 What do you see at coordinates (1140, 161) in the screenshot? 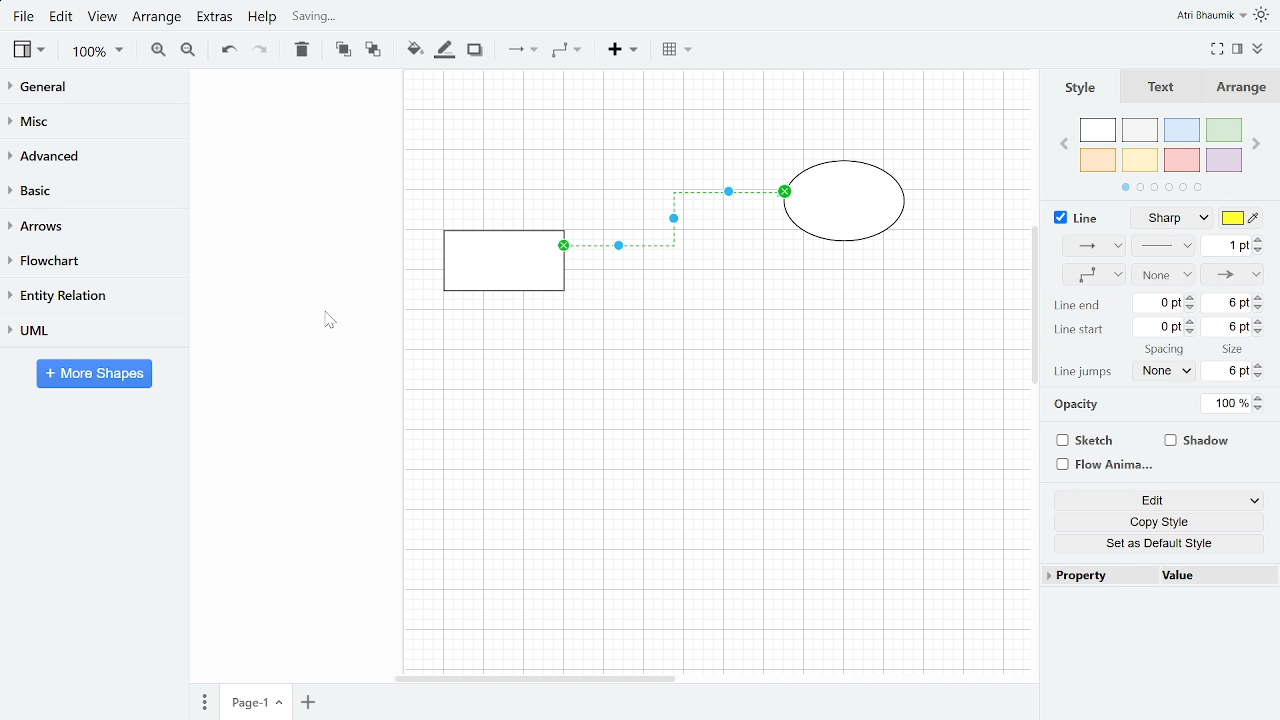
I see `yellow` at bounding box center [1140, 161].